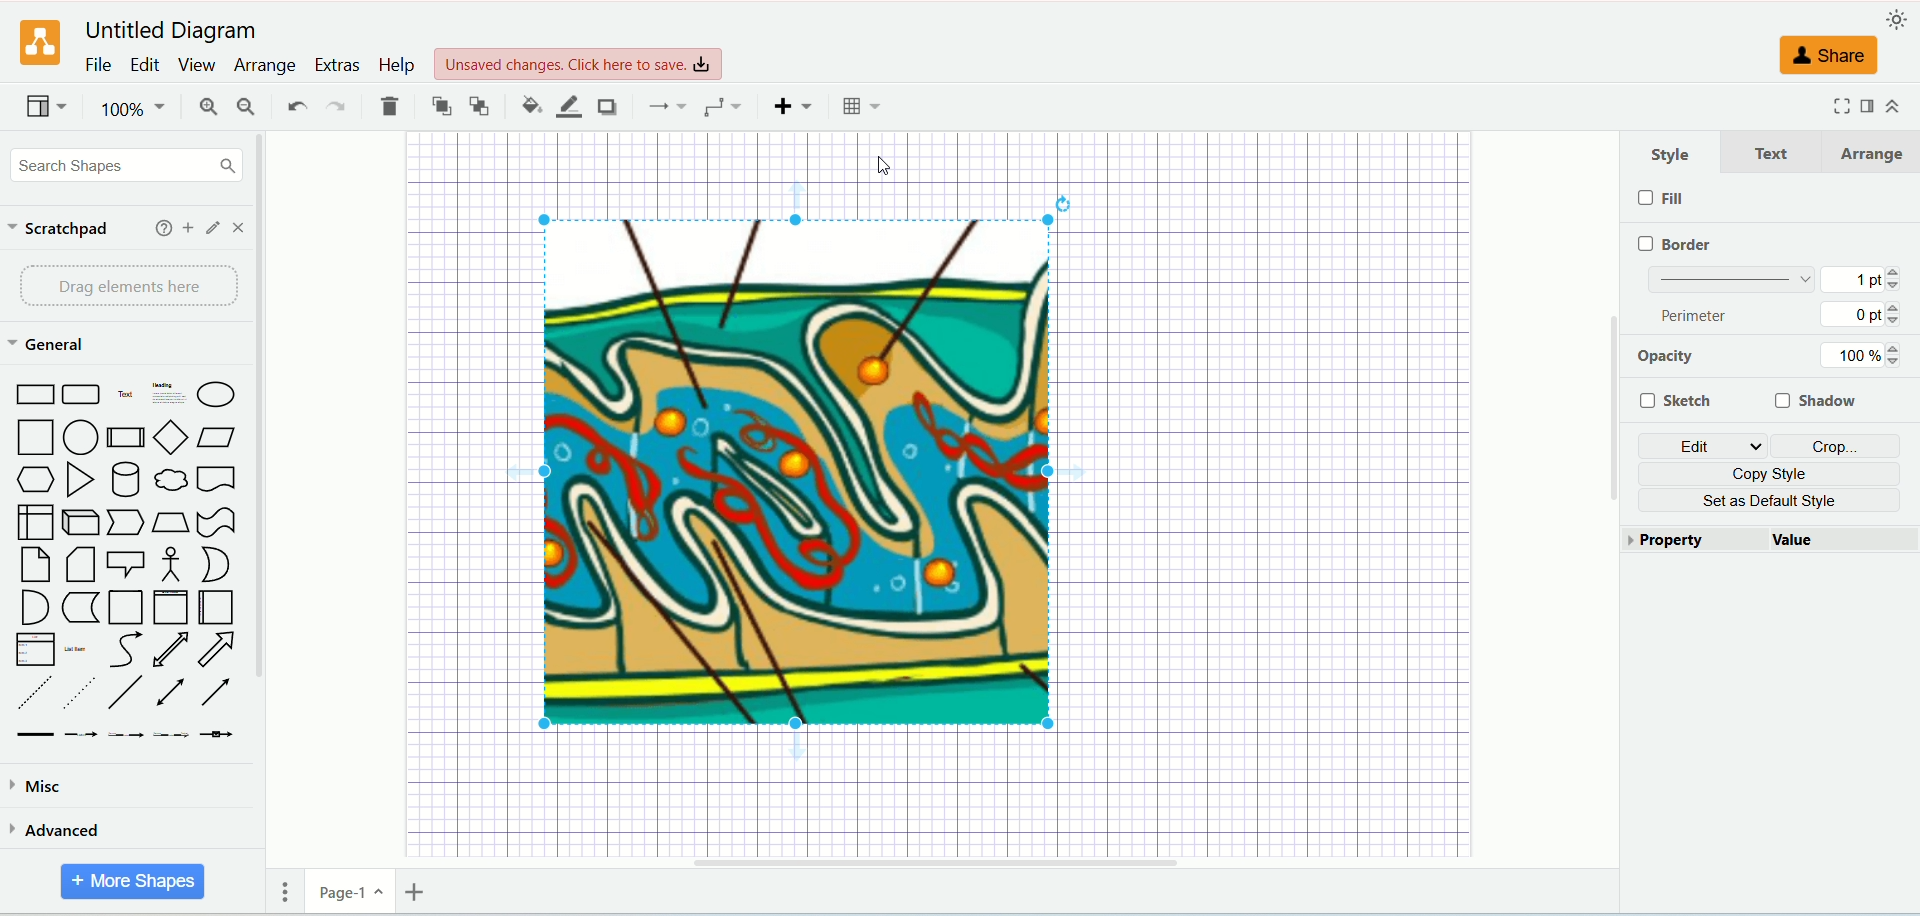  I want to click on Tape, so click(216, 524).